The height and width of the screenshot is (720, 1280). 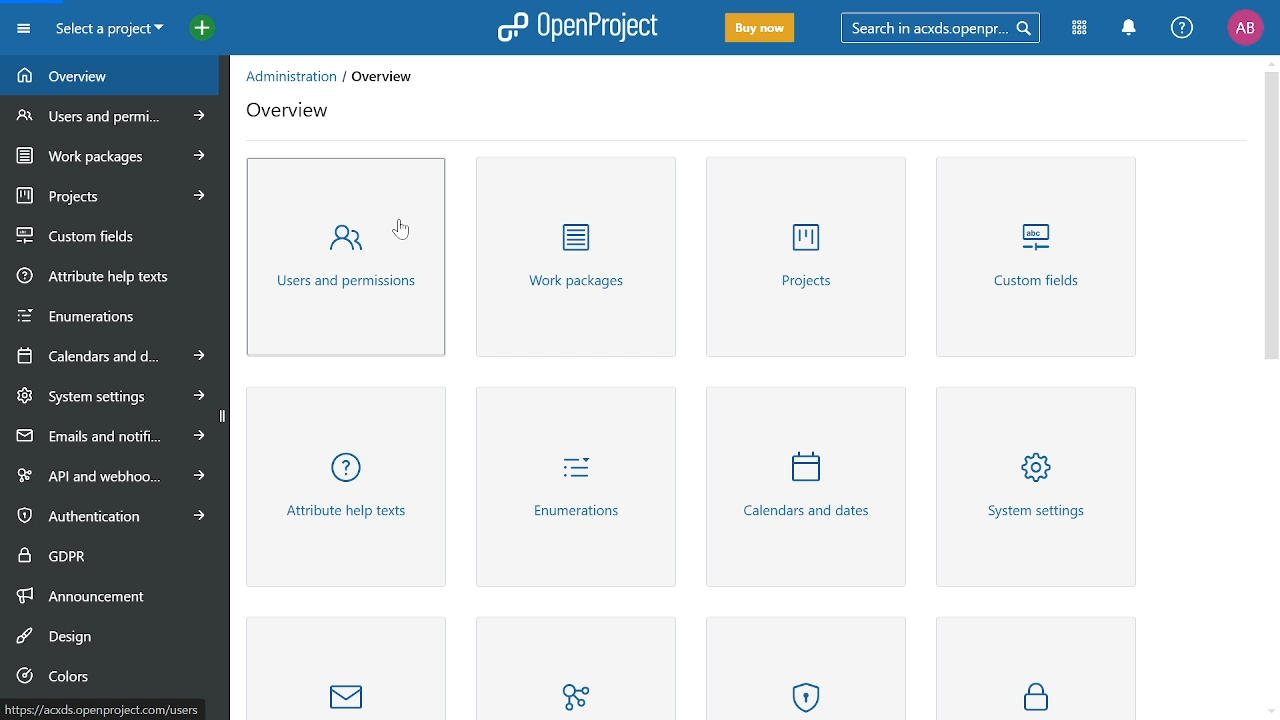 What do you see at coordinates (111, 709) in the screenshot?
I see `path` at bounding box center [111, 709].